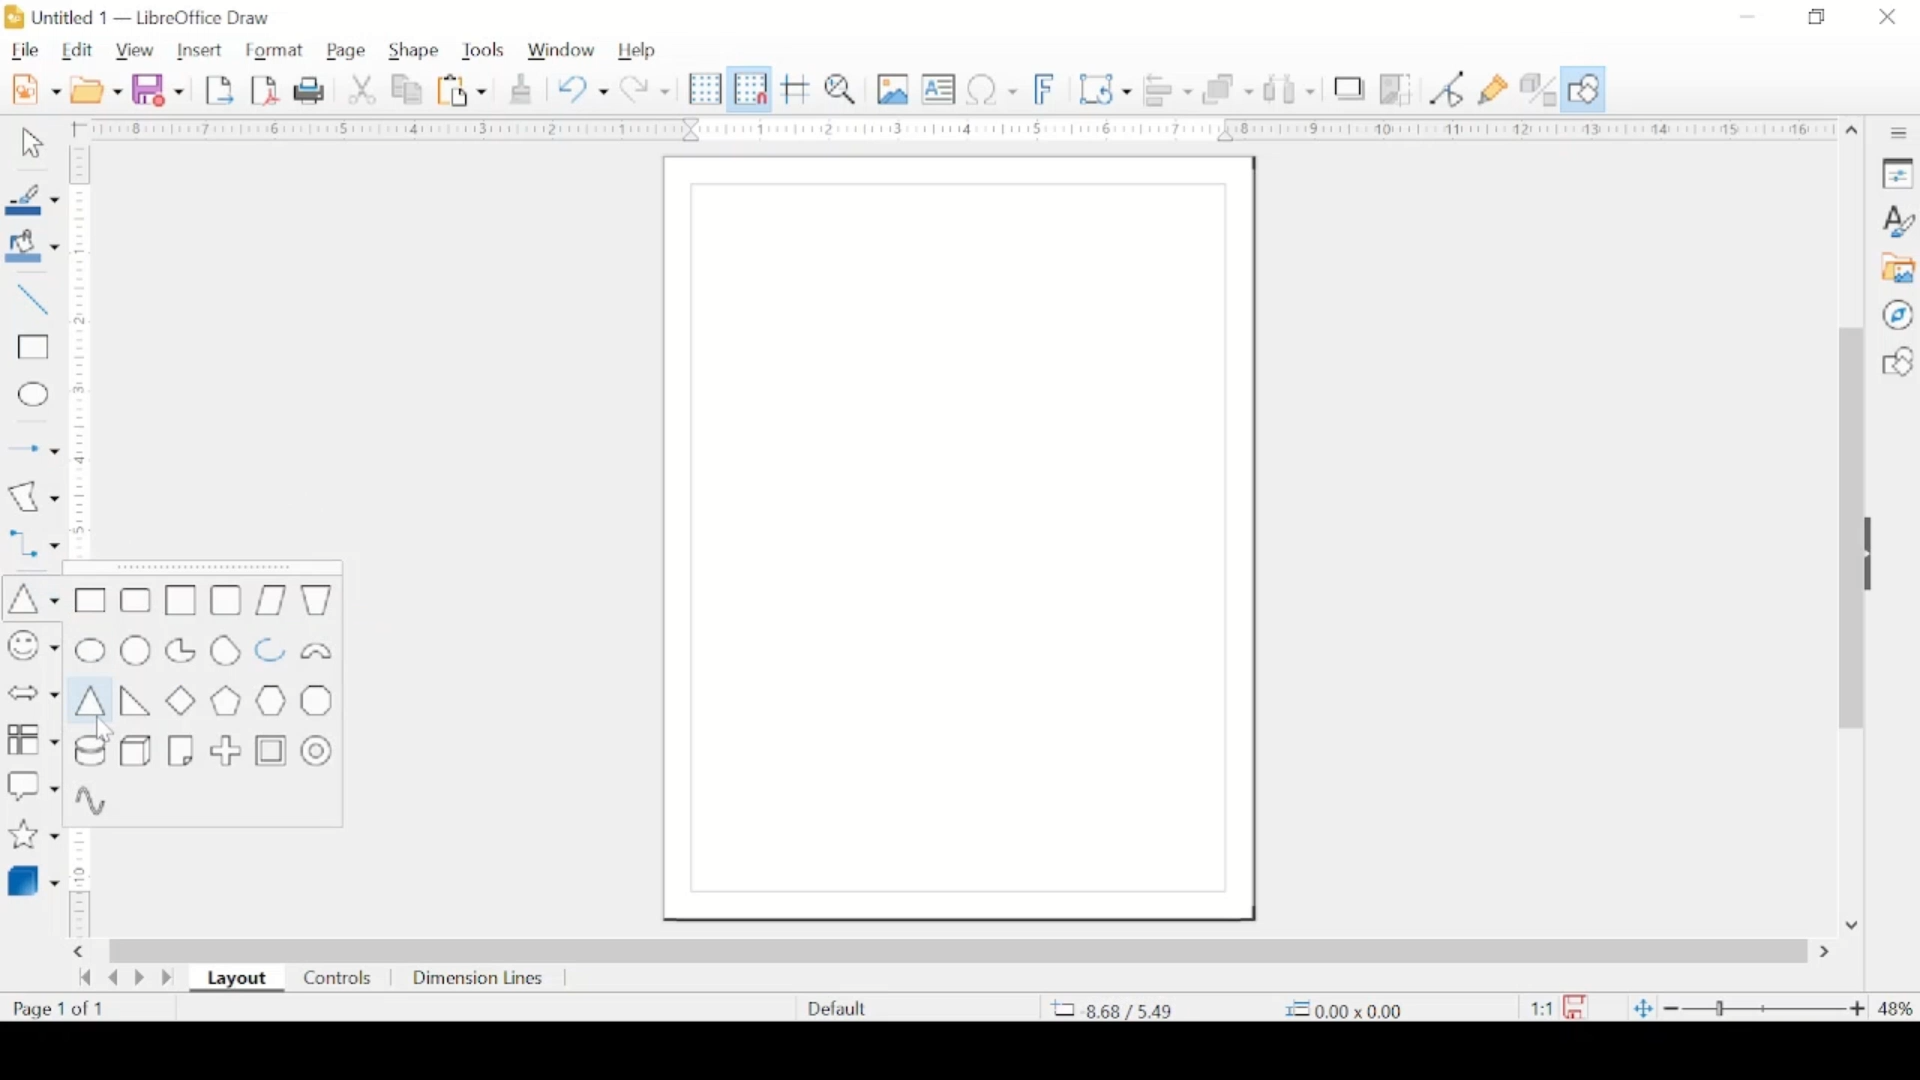 The image size is (1920, 1080). Describe the element at coordinates (38, 89) in the screenshot. I see `new` at that location.